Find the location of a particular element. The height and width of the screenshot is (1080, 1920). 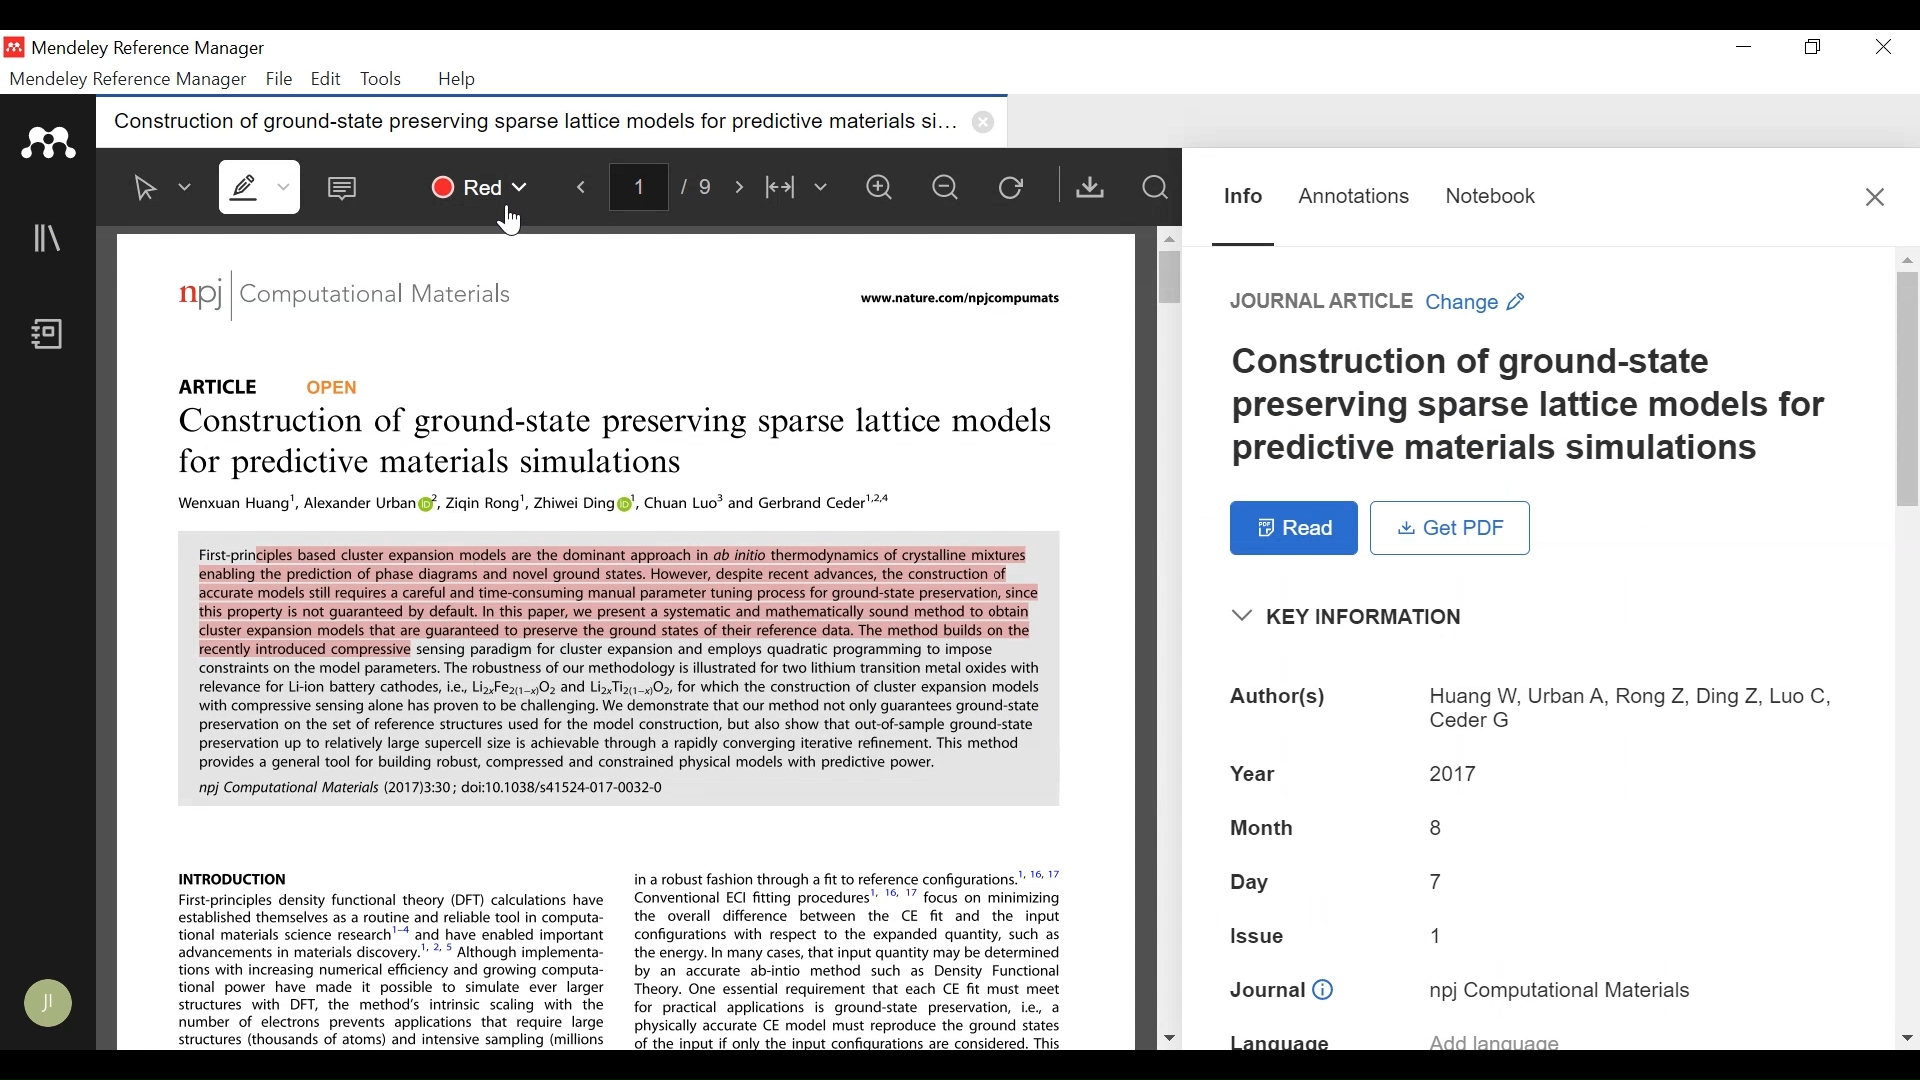

Scroll down is located at coordinates (1168, 1039).